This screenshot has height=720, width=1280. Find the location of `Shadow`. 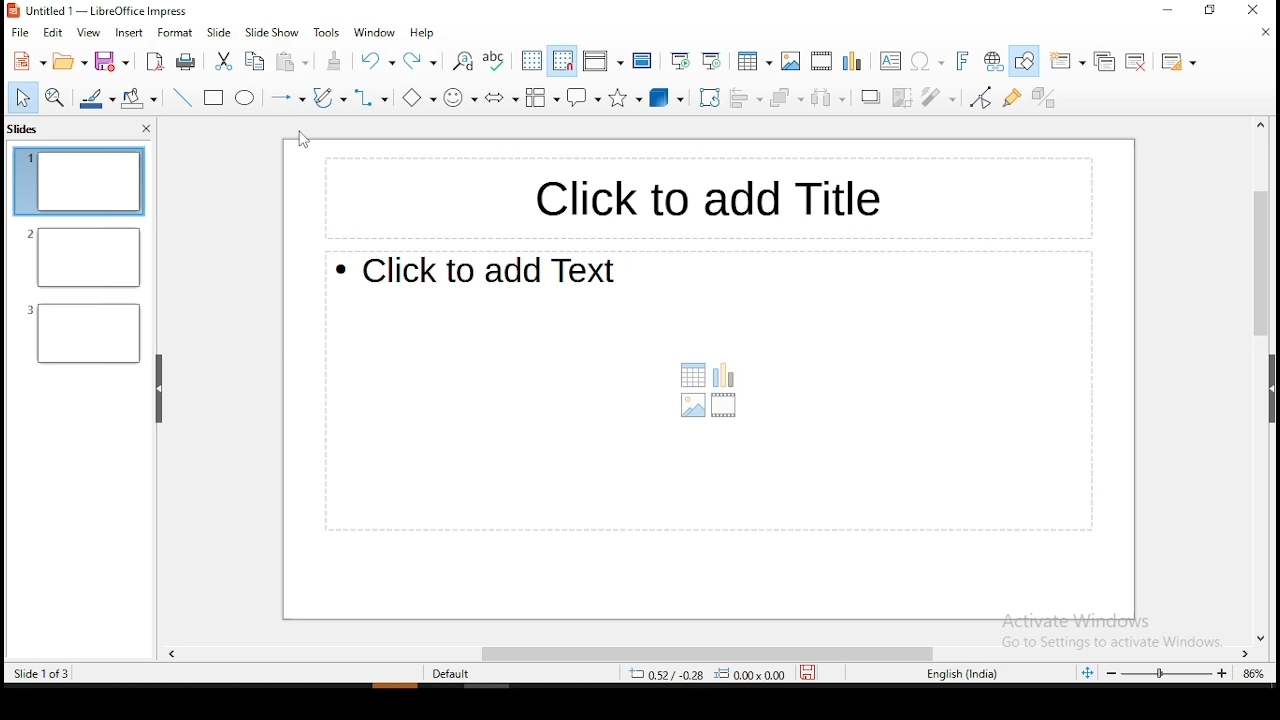

Shadow is located at coordinates (868, 98).